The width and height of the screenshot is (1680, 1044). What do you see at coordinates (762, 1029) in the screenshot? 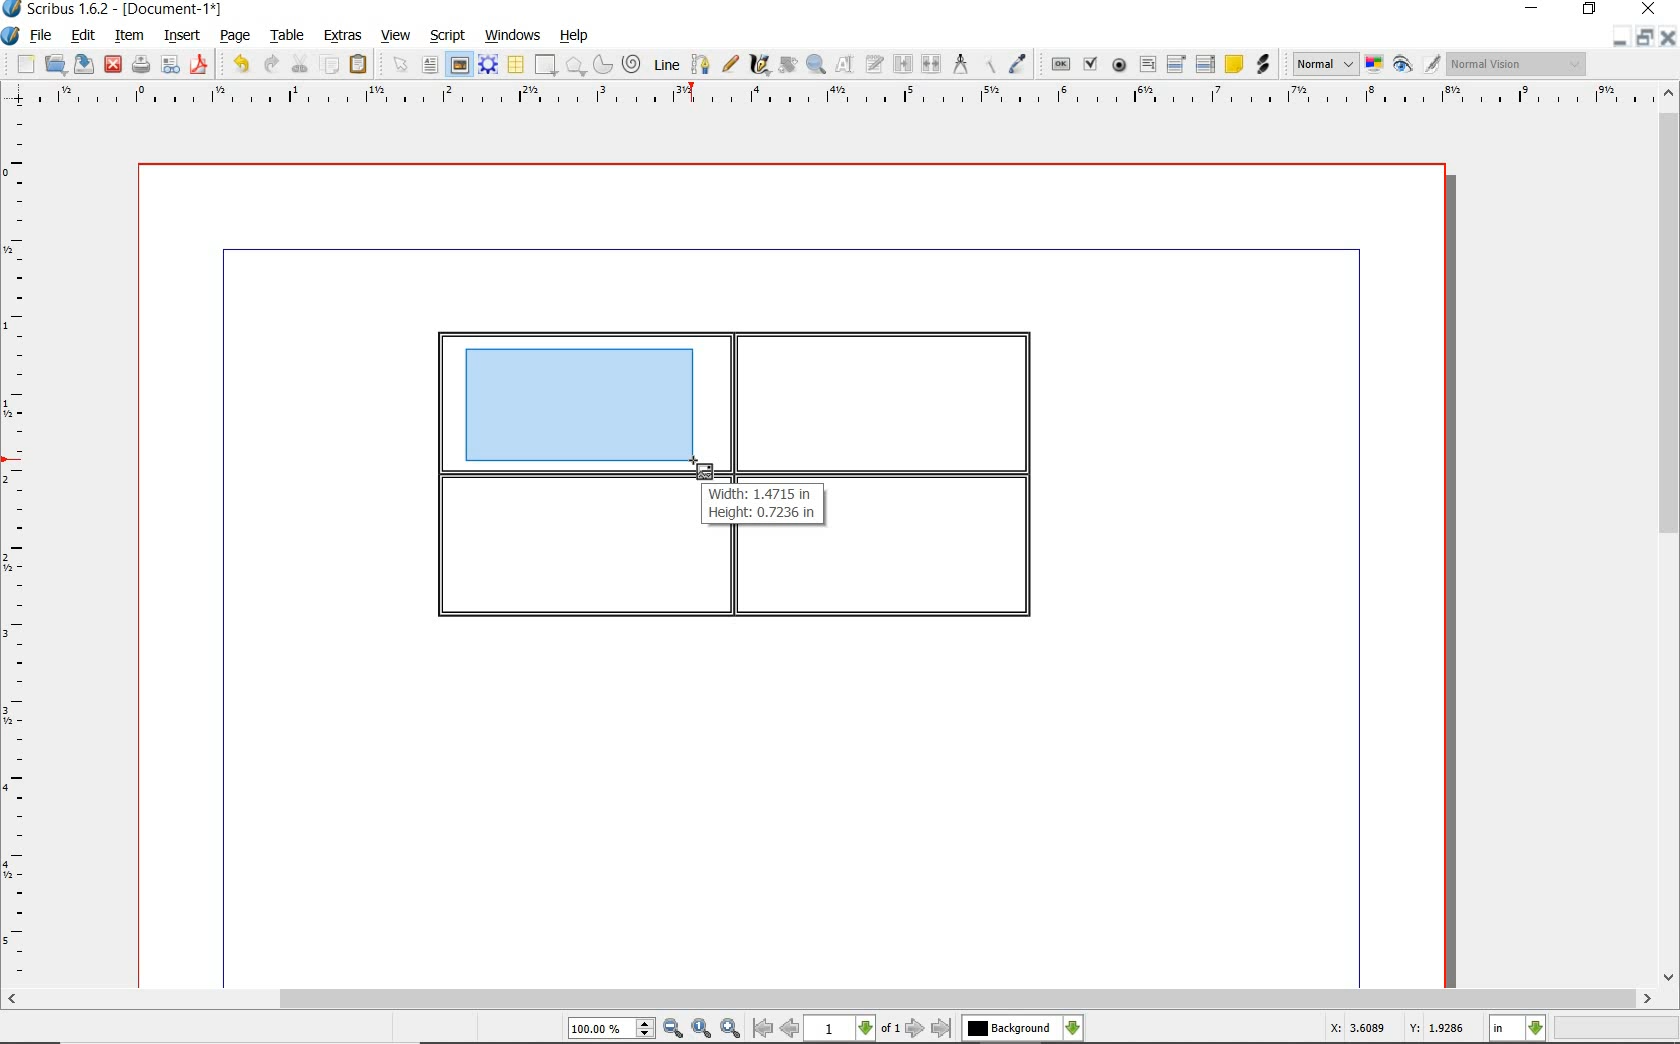
I see `go to first page` at bounding box center [762, 1029].